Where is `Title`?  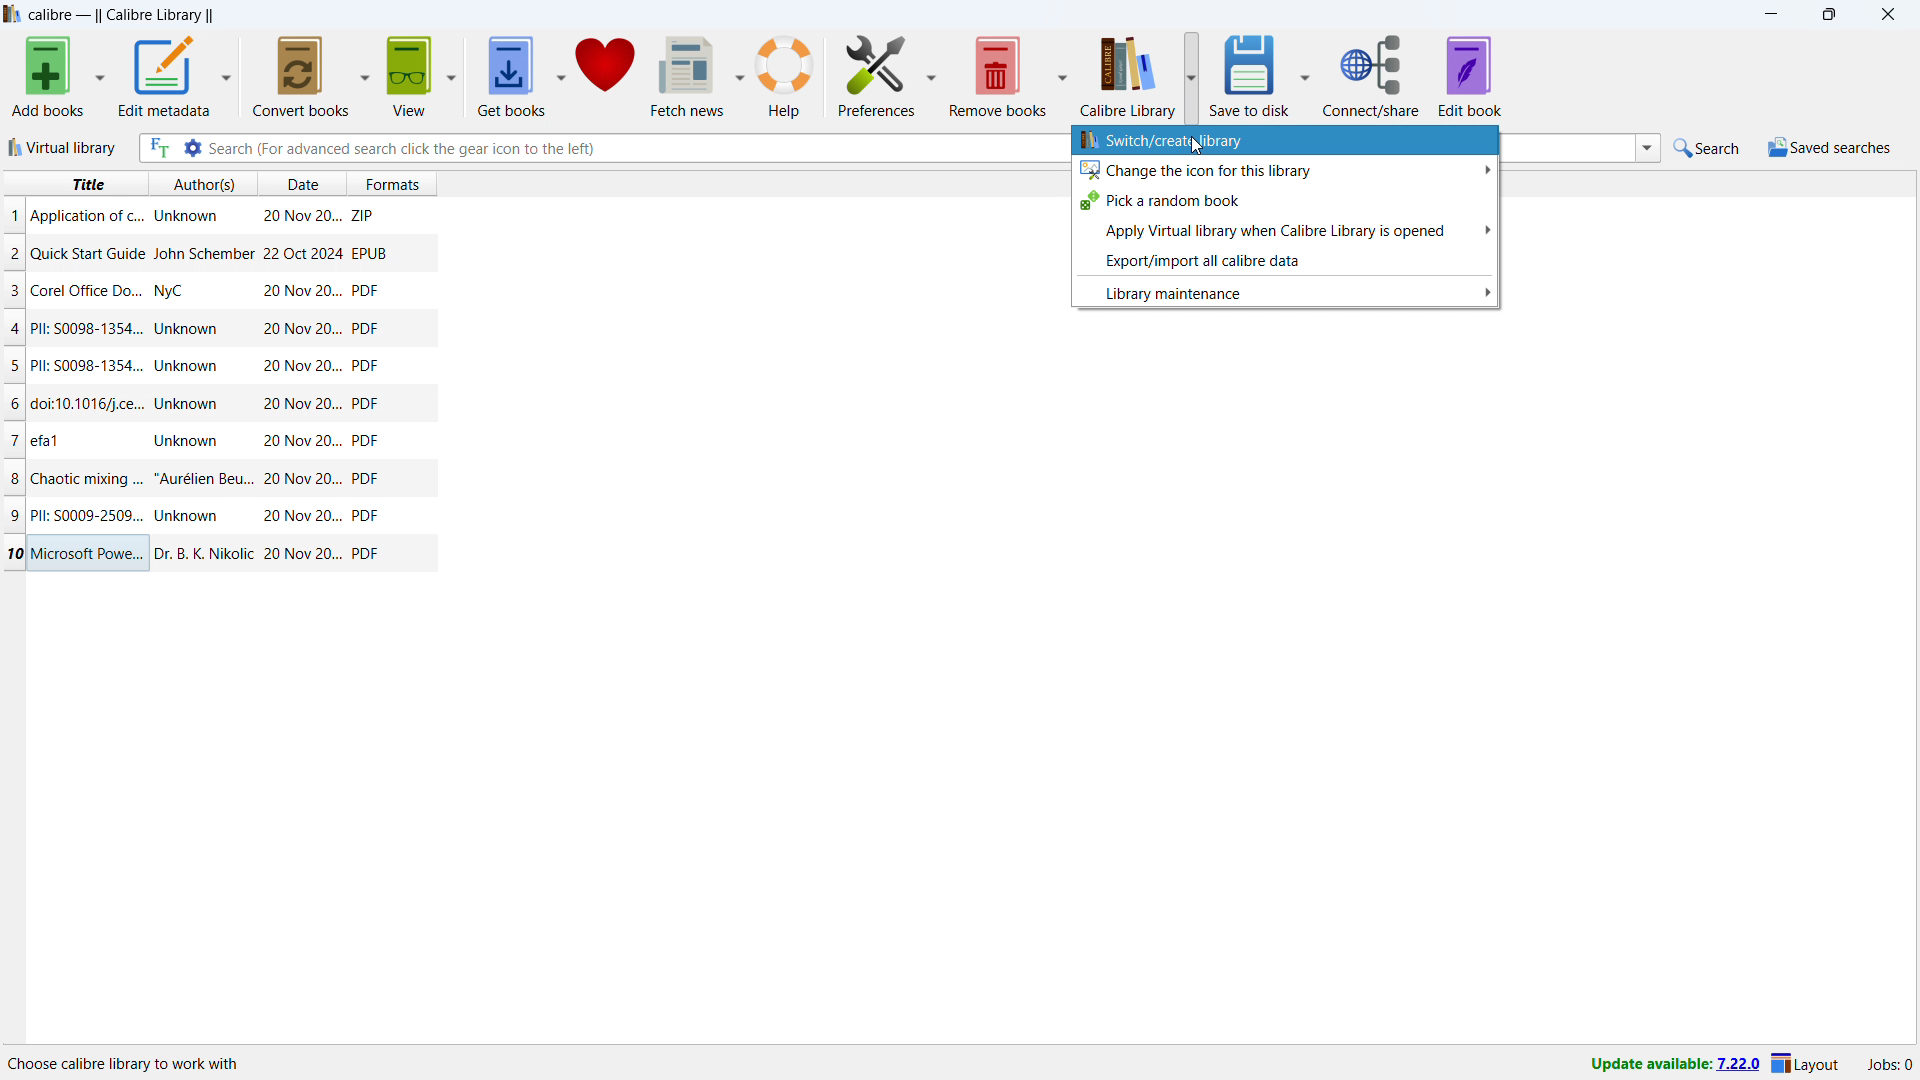
Title is located at coordinates (84, 514).